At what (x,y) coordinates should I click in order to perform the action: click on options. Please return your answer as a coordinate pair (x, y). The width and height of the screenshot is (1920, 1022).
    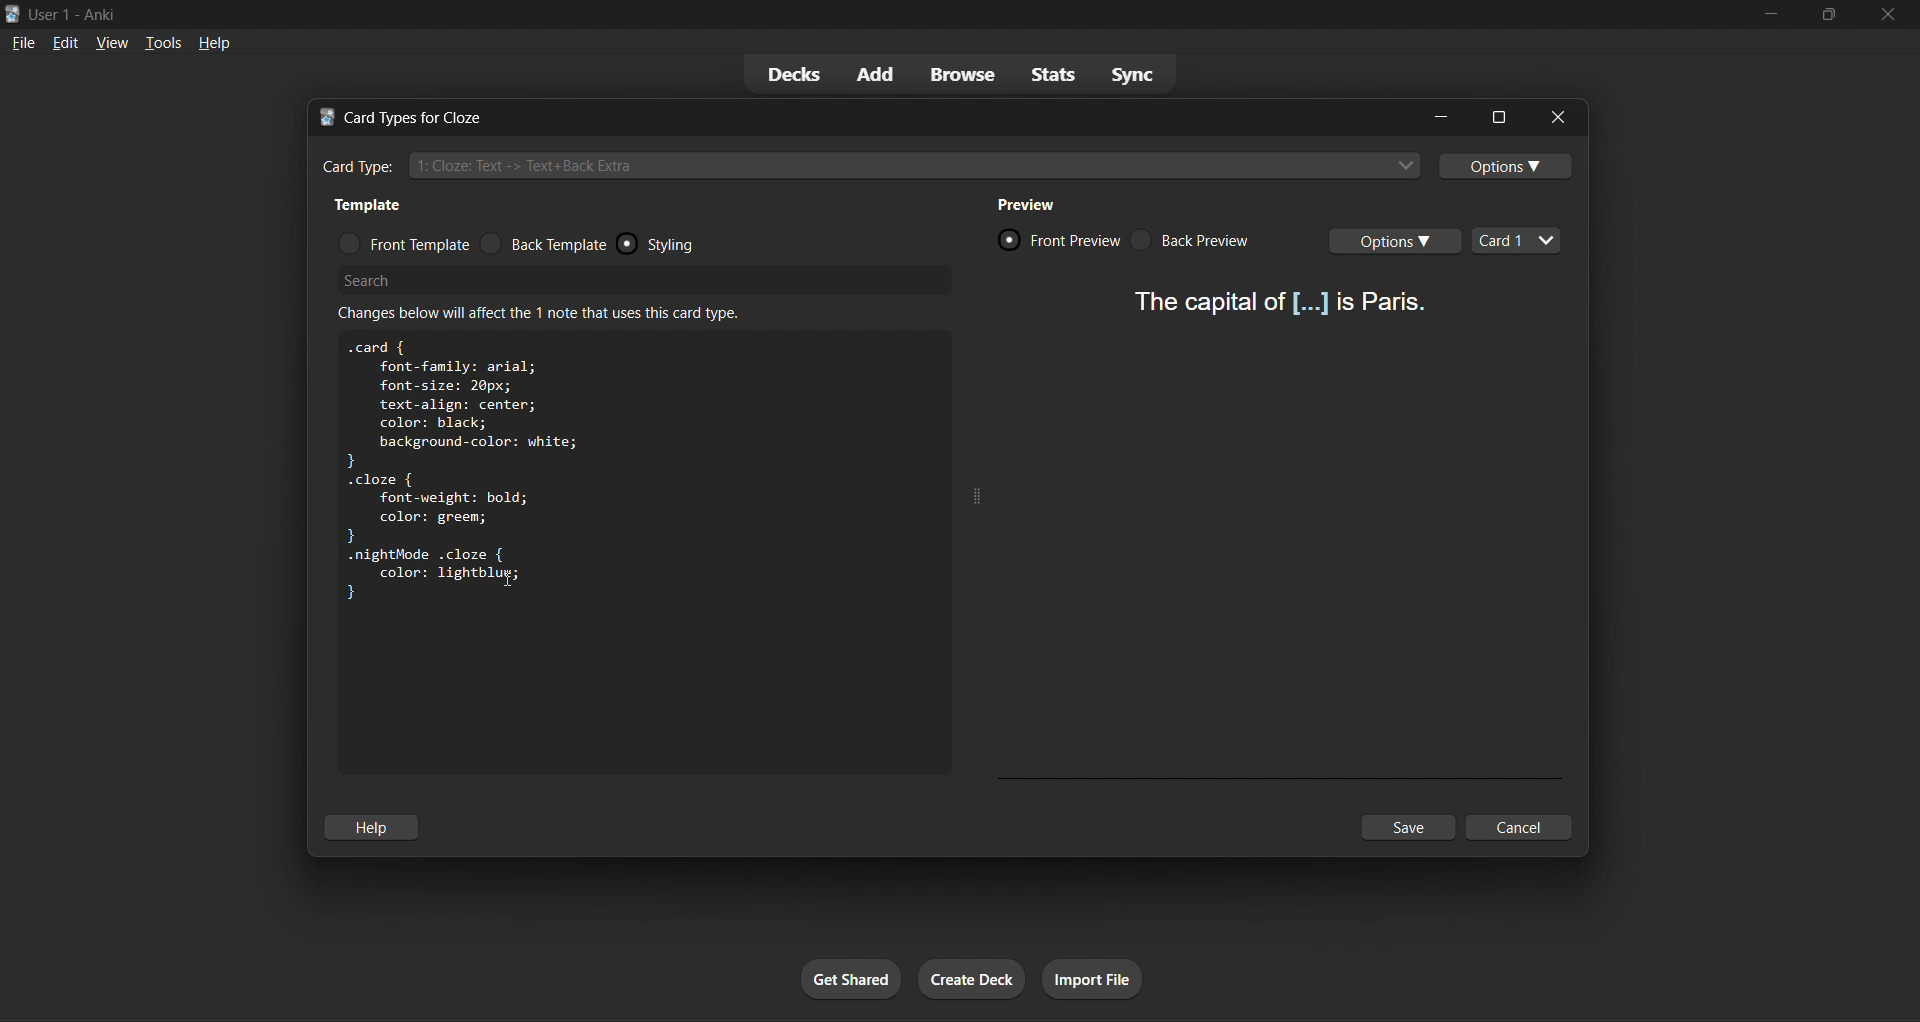
    Looking at the image, I should click on (1496, 115).